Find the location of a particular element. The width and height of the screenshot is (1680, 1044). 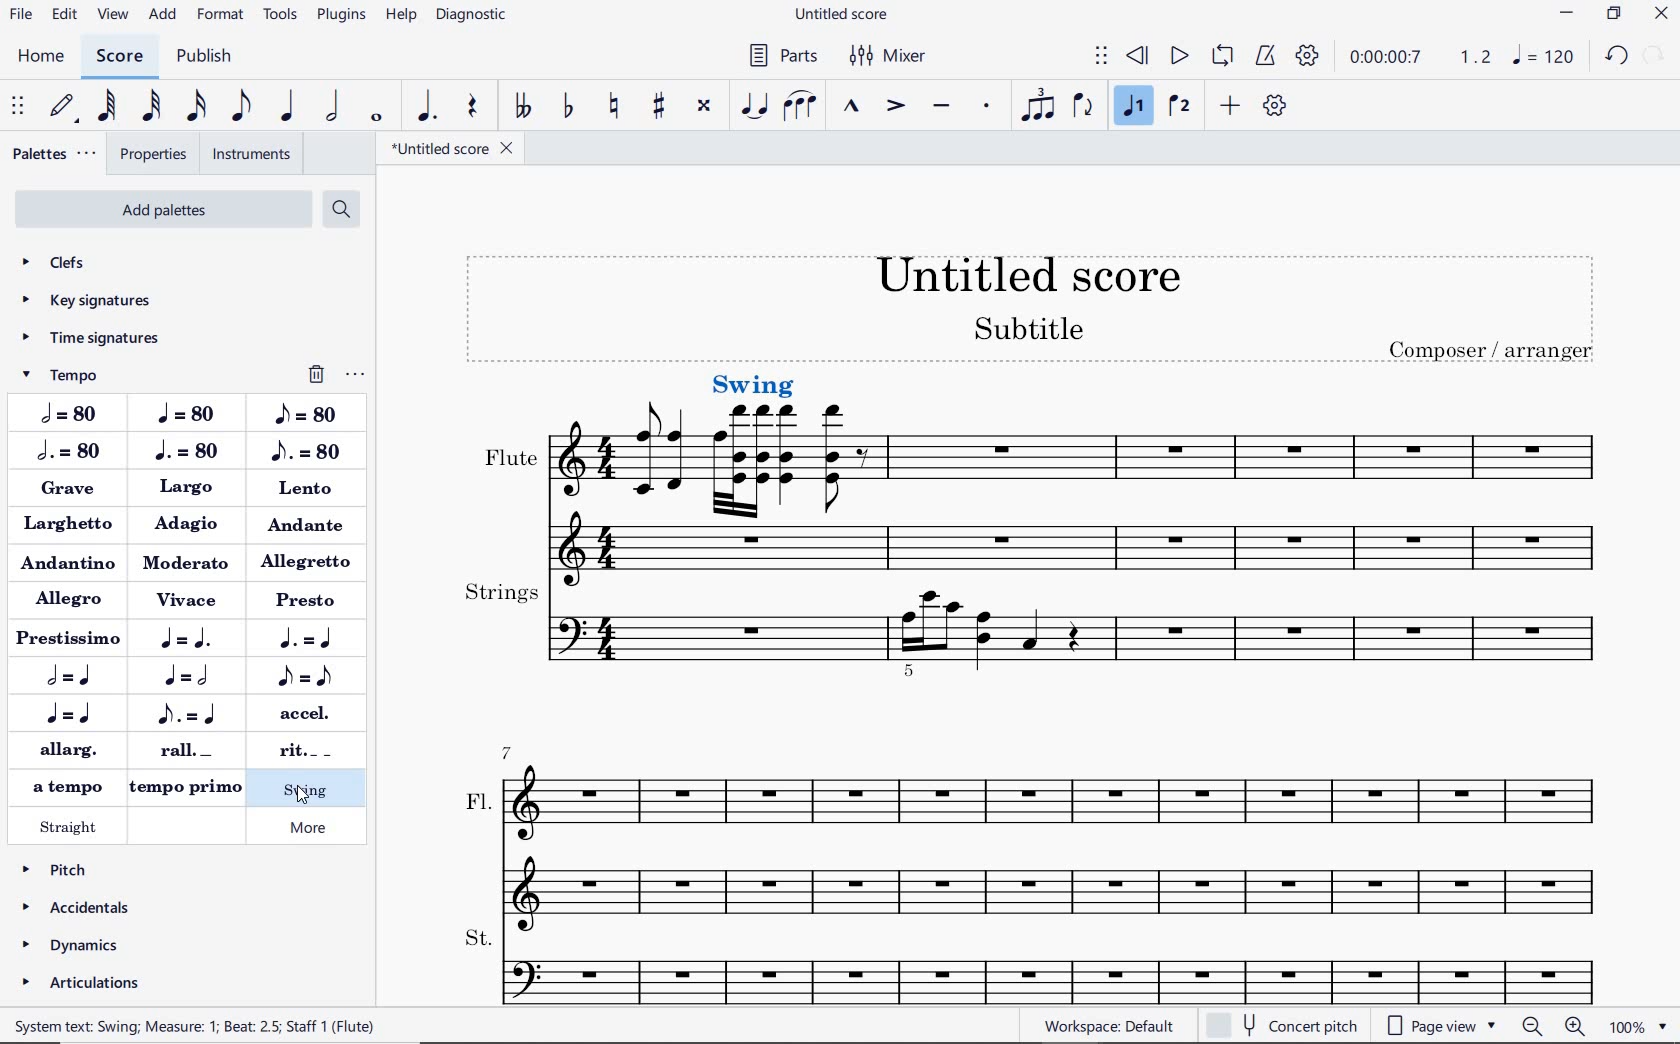

ACCEL. is located at coordinates (301, 713).